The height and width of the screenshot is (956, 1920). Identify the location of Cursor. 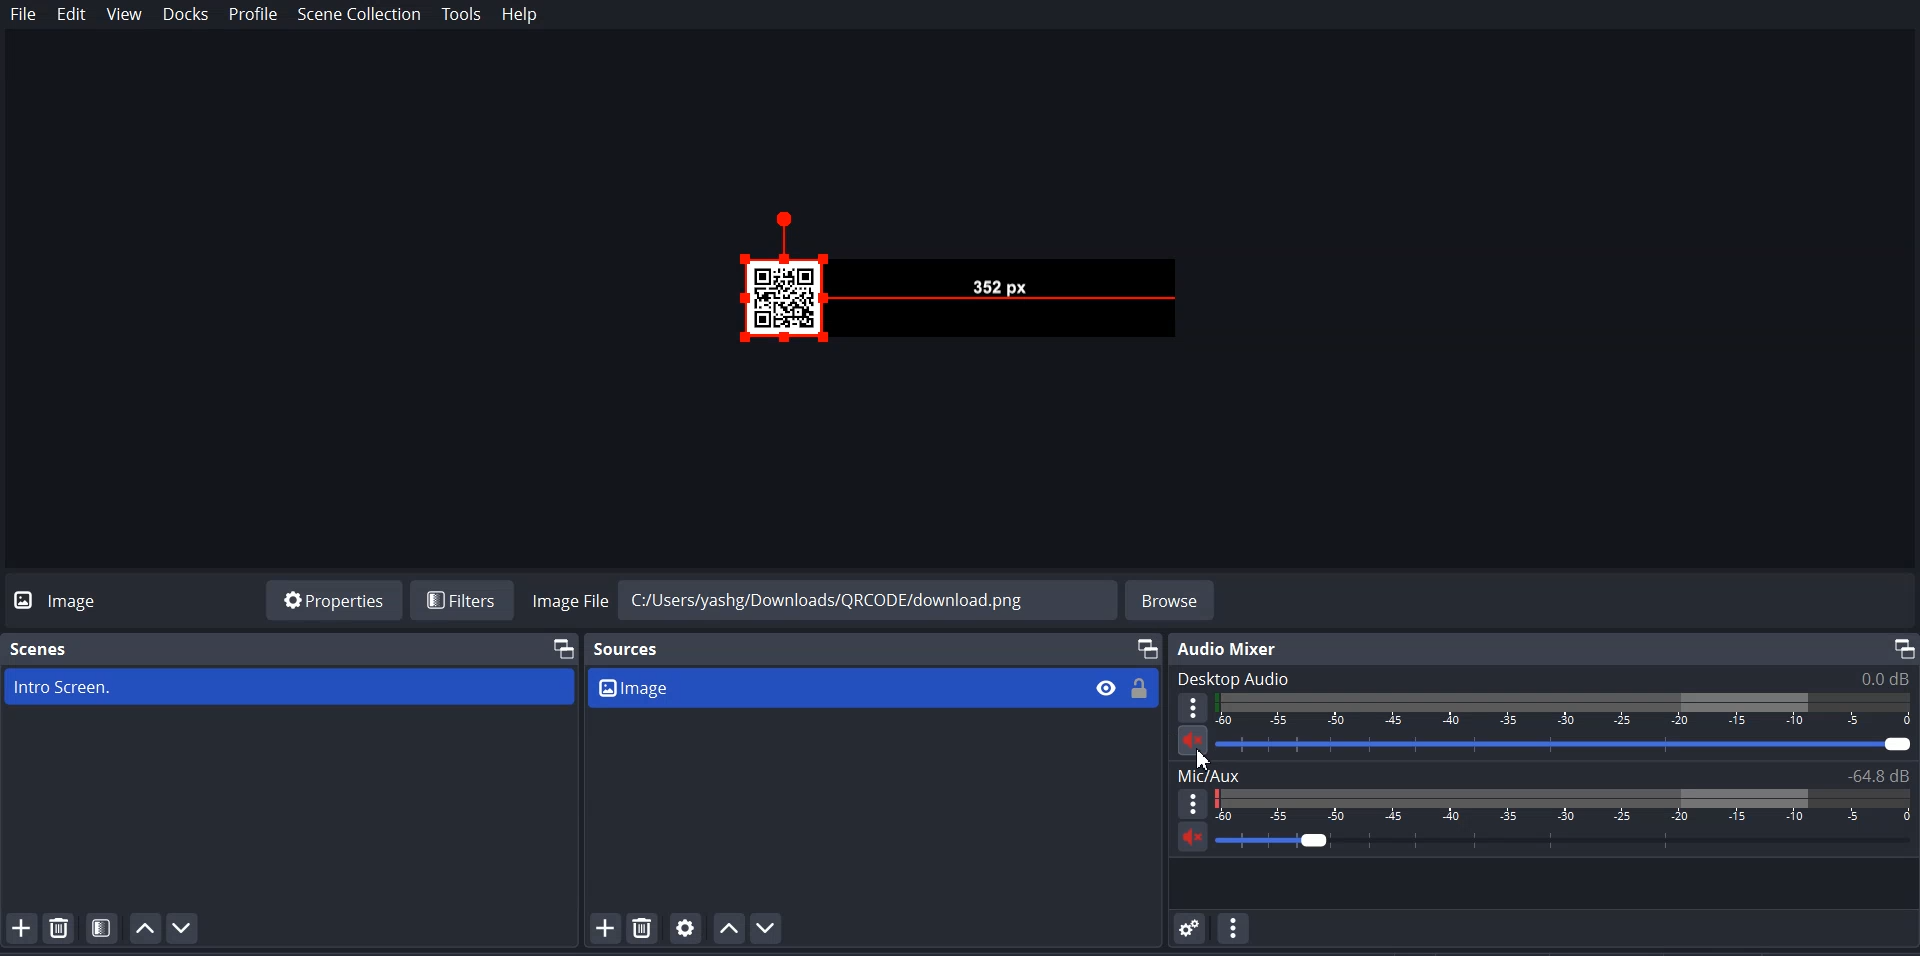
(1204, 757).